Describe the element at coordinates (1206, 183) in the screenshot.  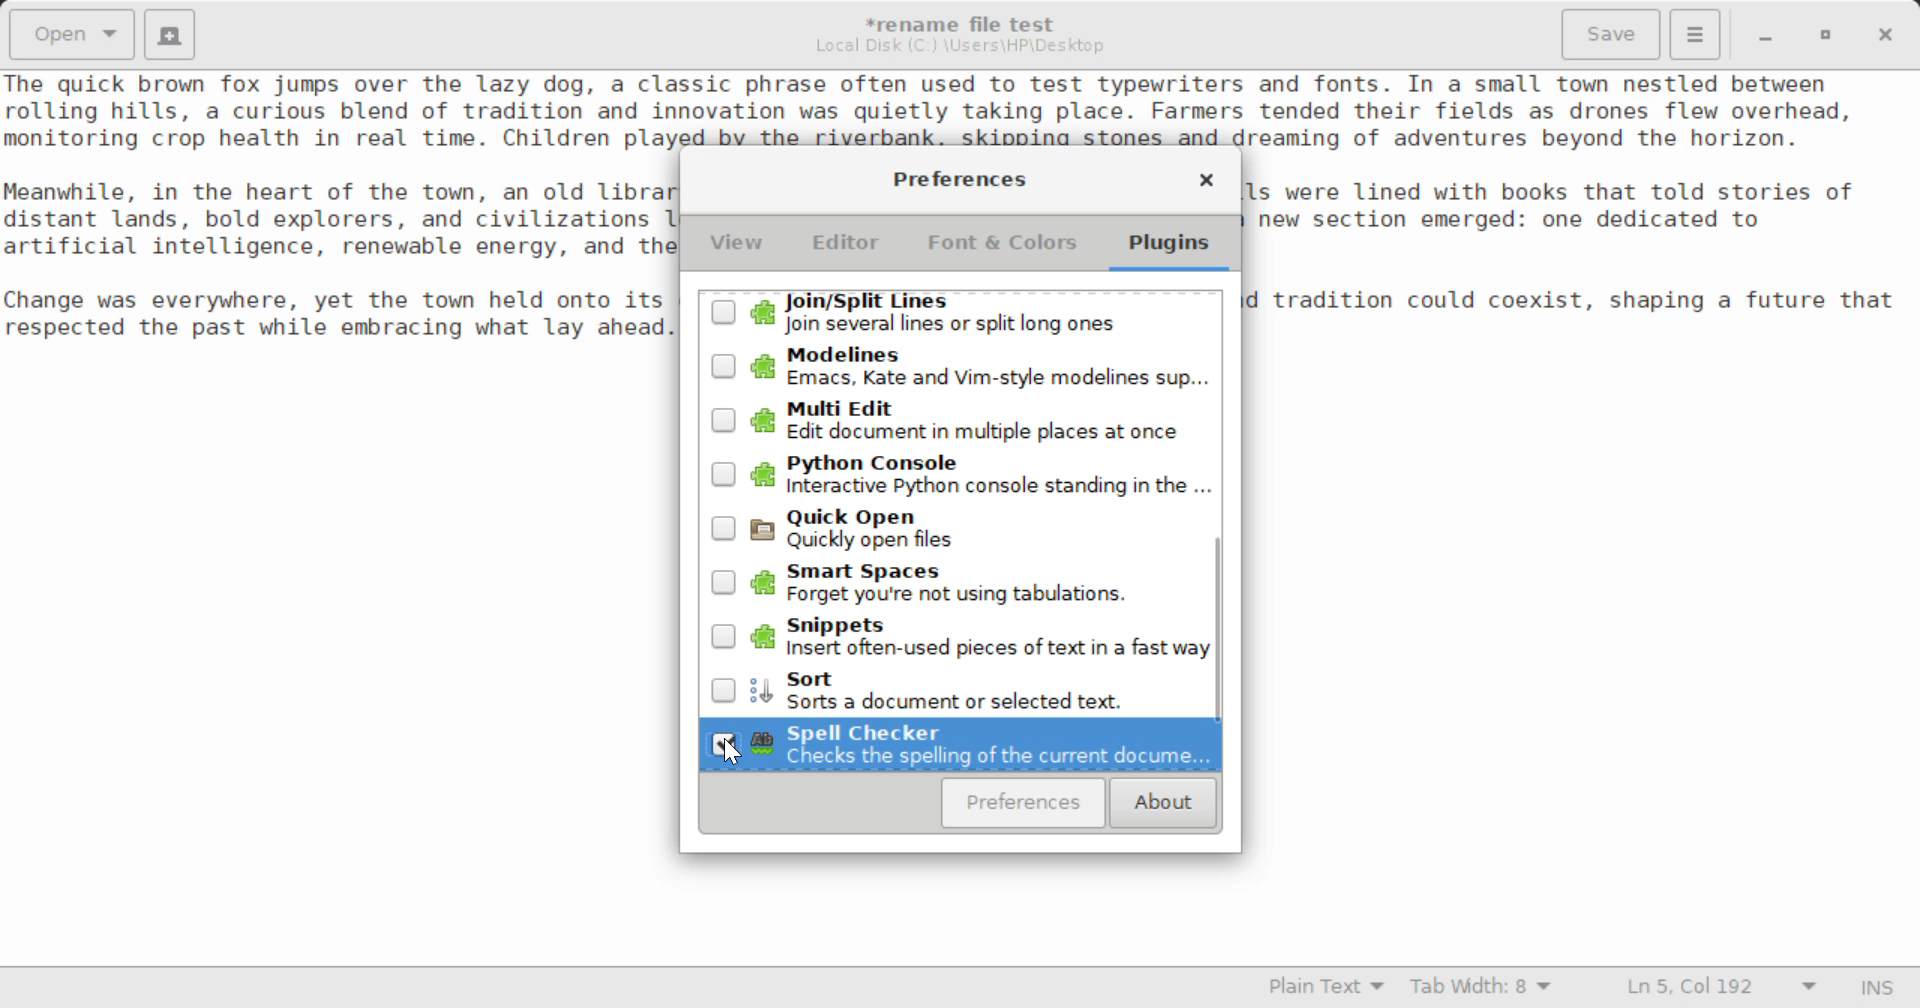
I see `Close Window` at that location.